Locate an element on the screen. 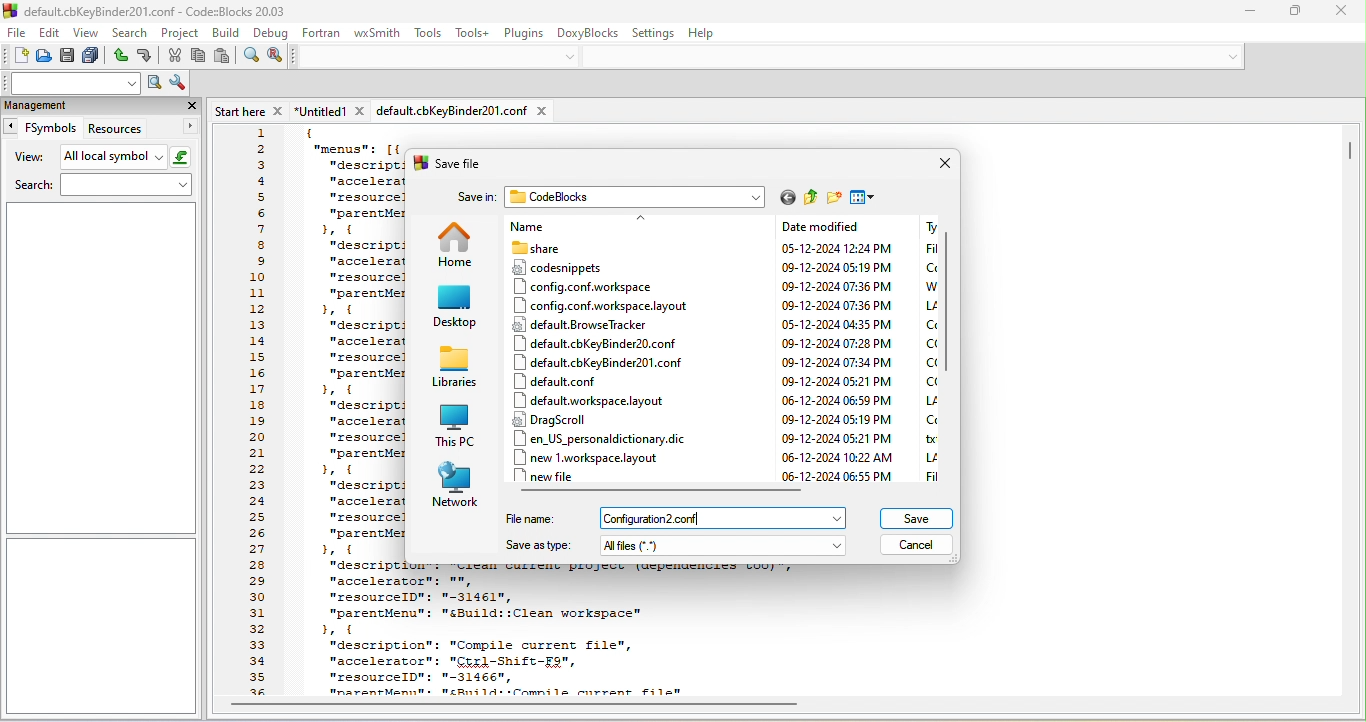 This screenshot has width=1366, height=722. go to last folder is located at coordinates (787, 198).